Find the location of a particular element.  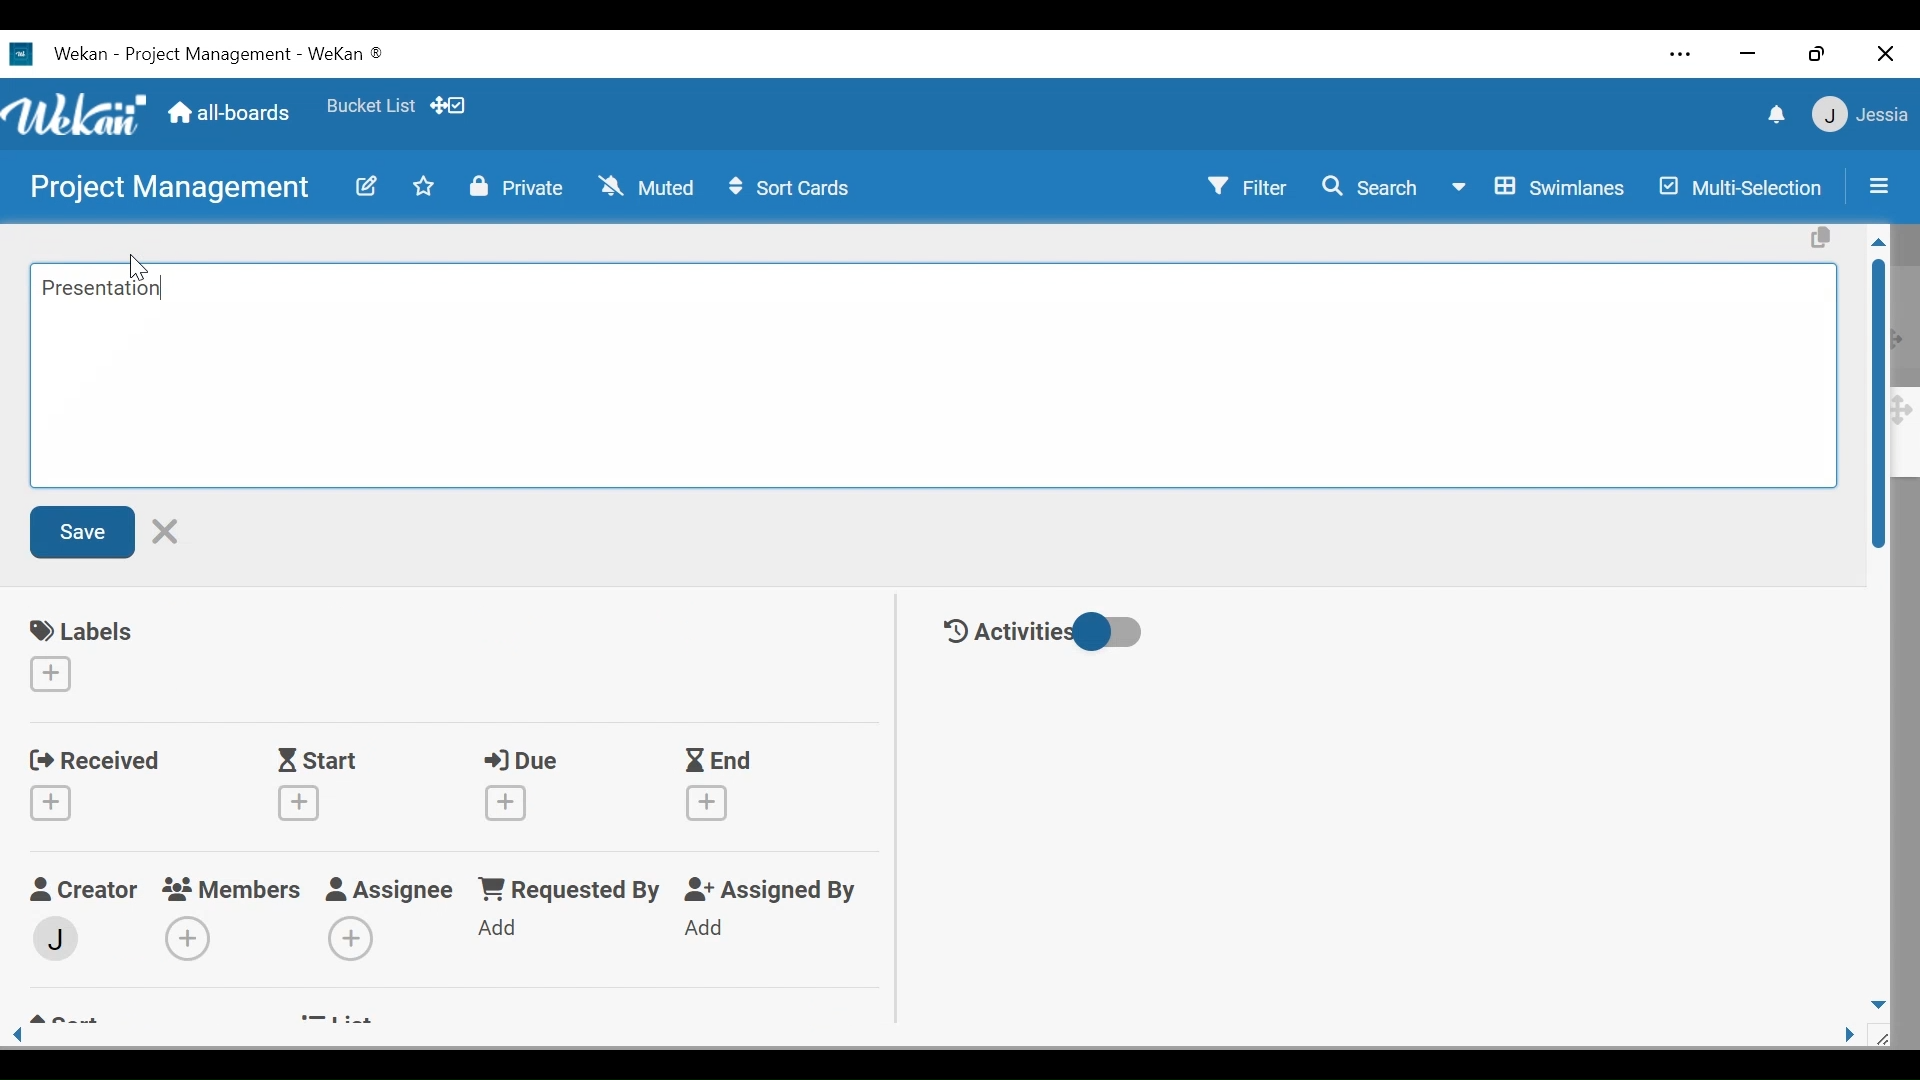

Members is located at coordinates (233, 887).